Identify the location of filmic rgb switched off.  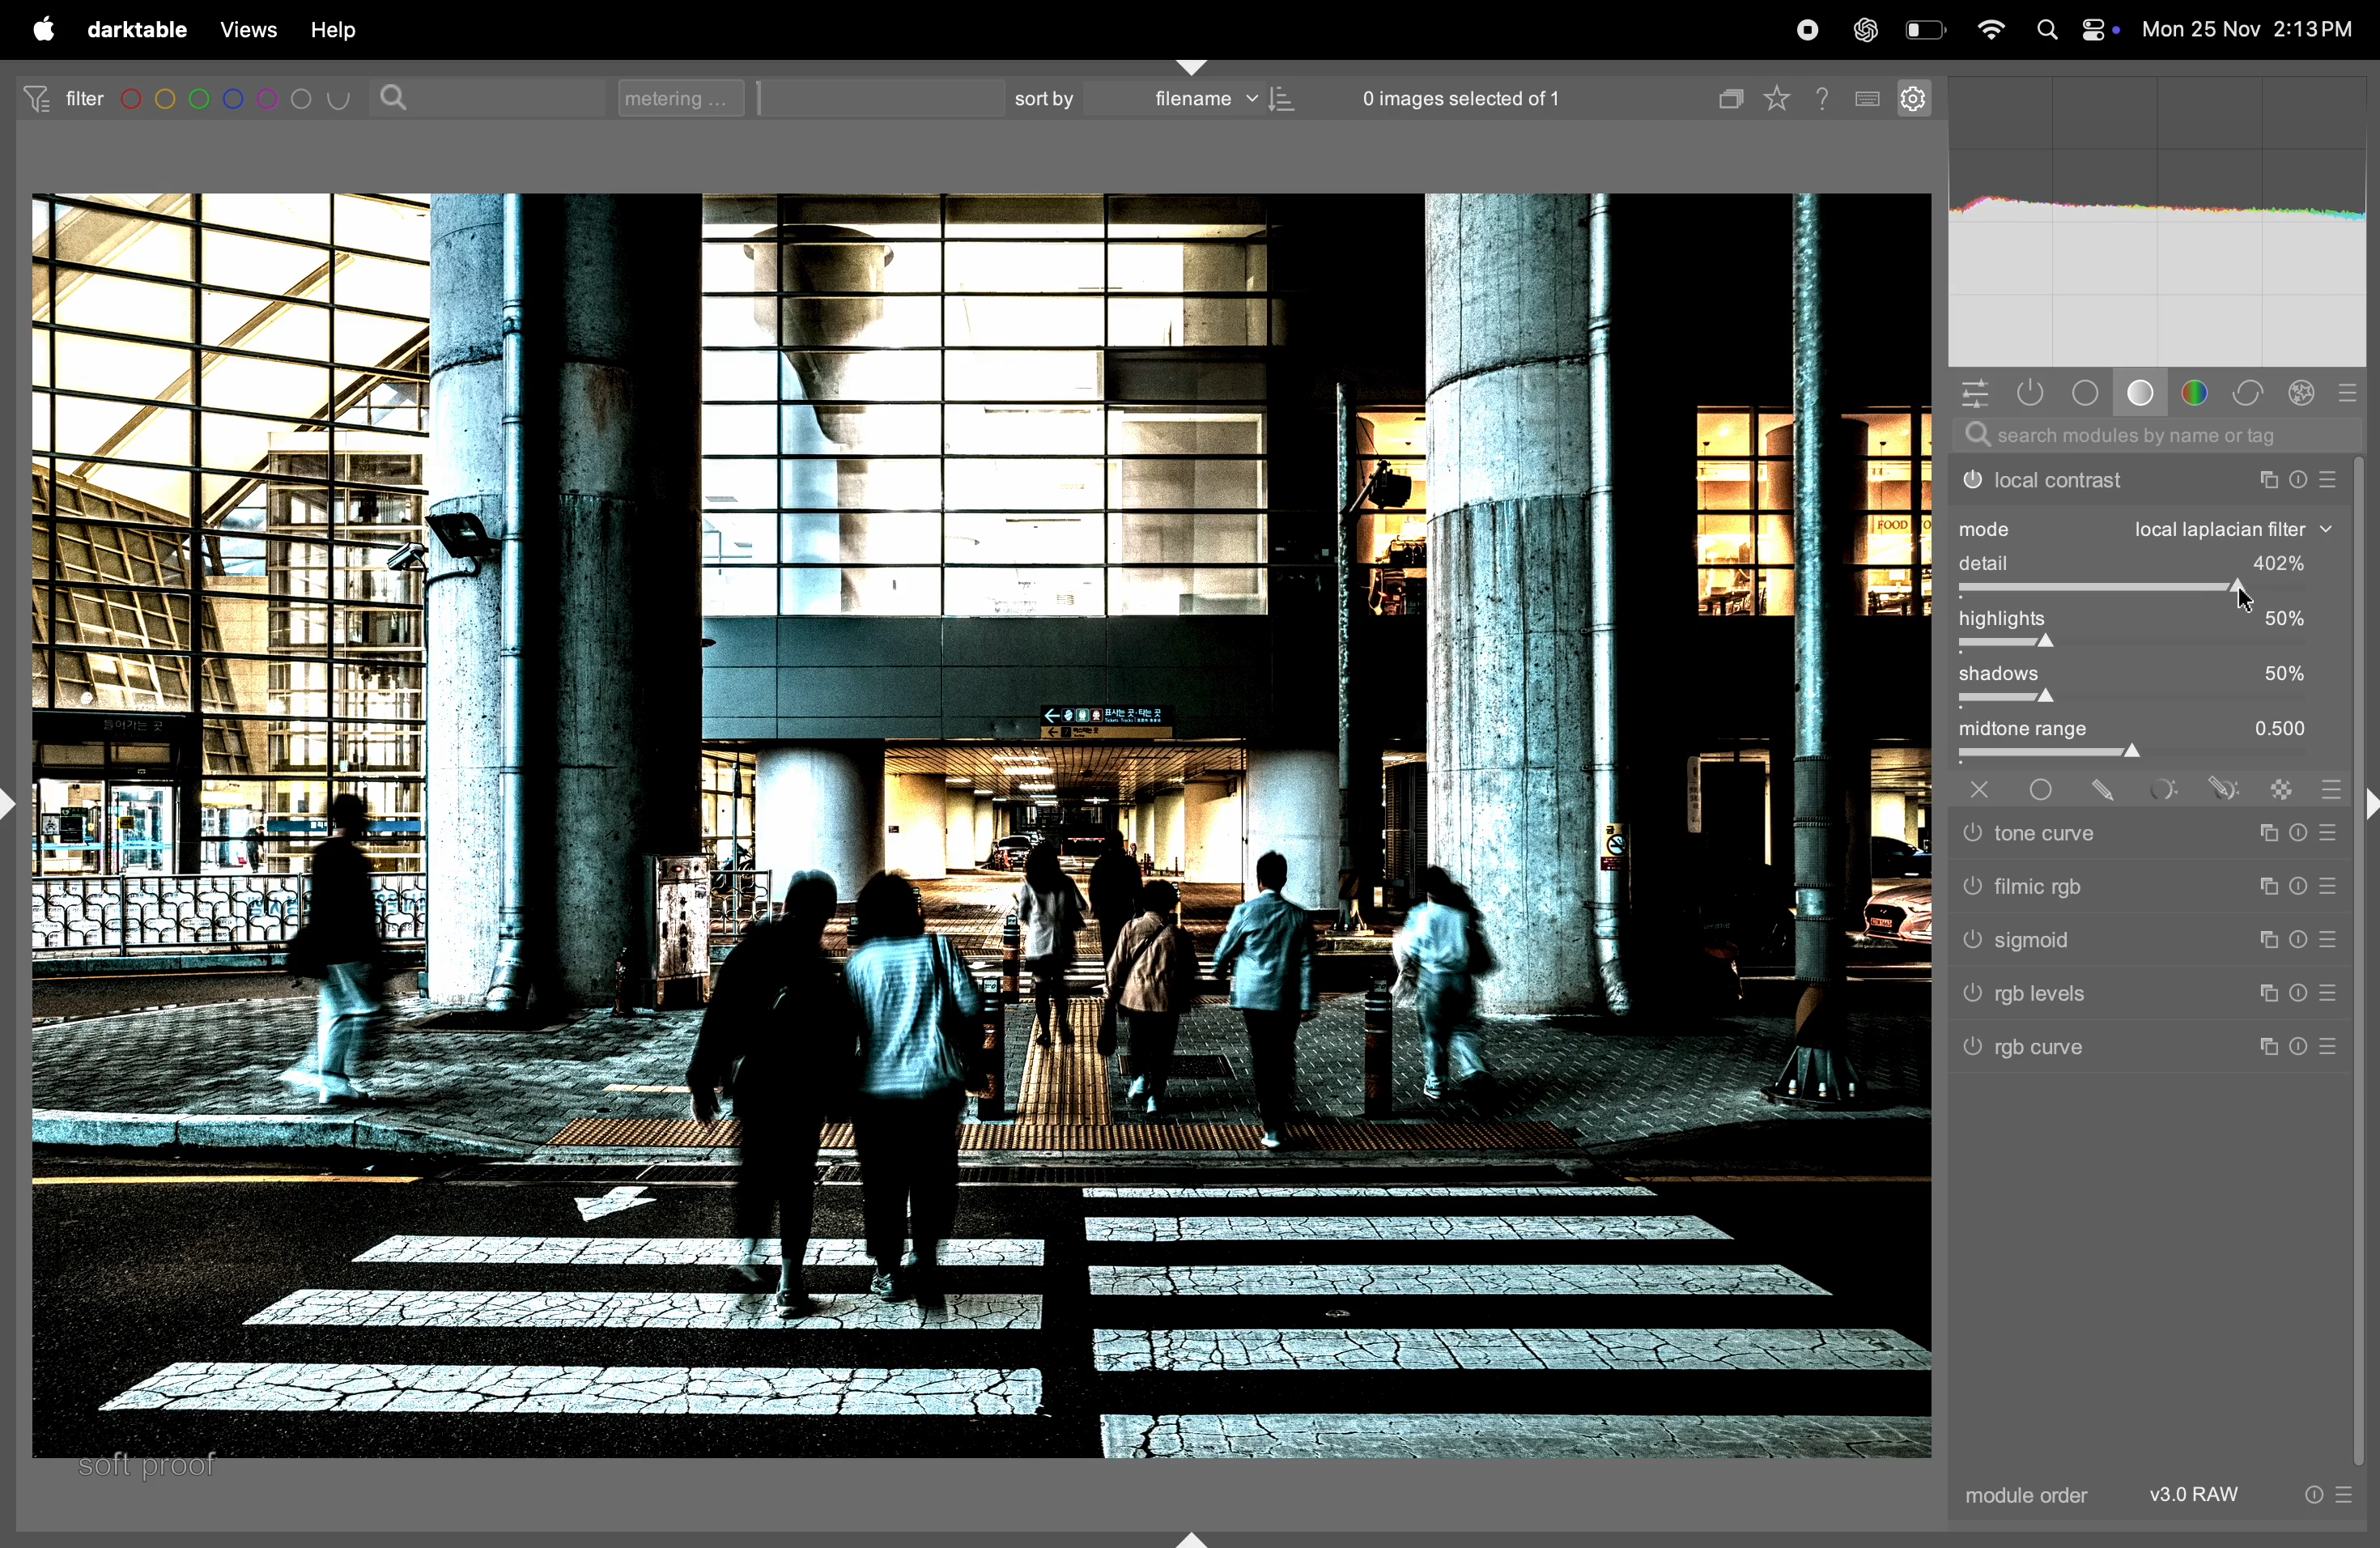
(1970, 888).